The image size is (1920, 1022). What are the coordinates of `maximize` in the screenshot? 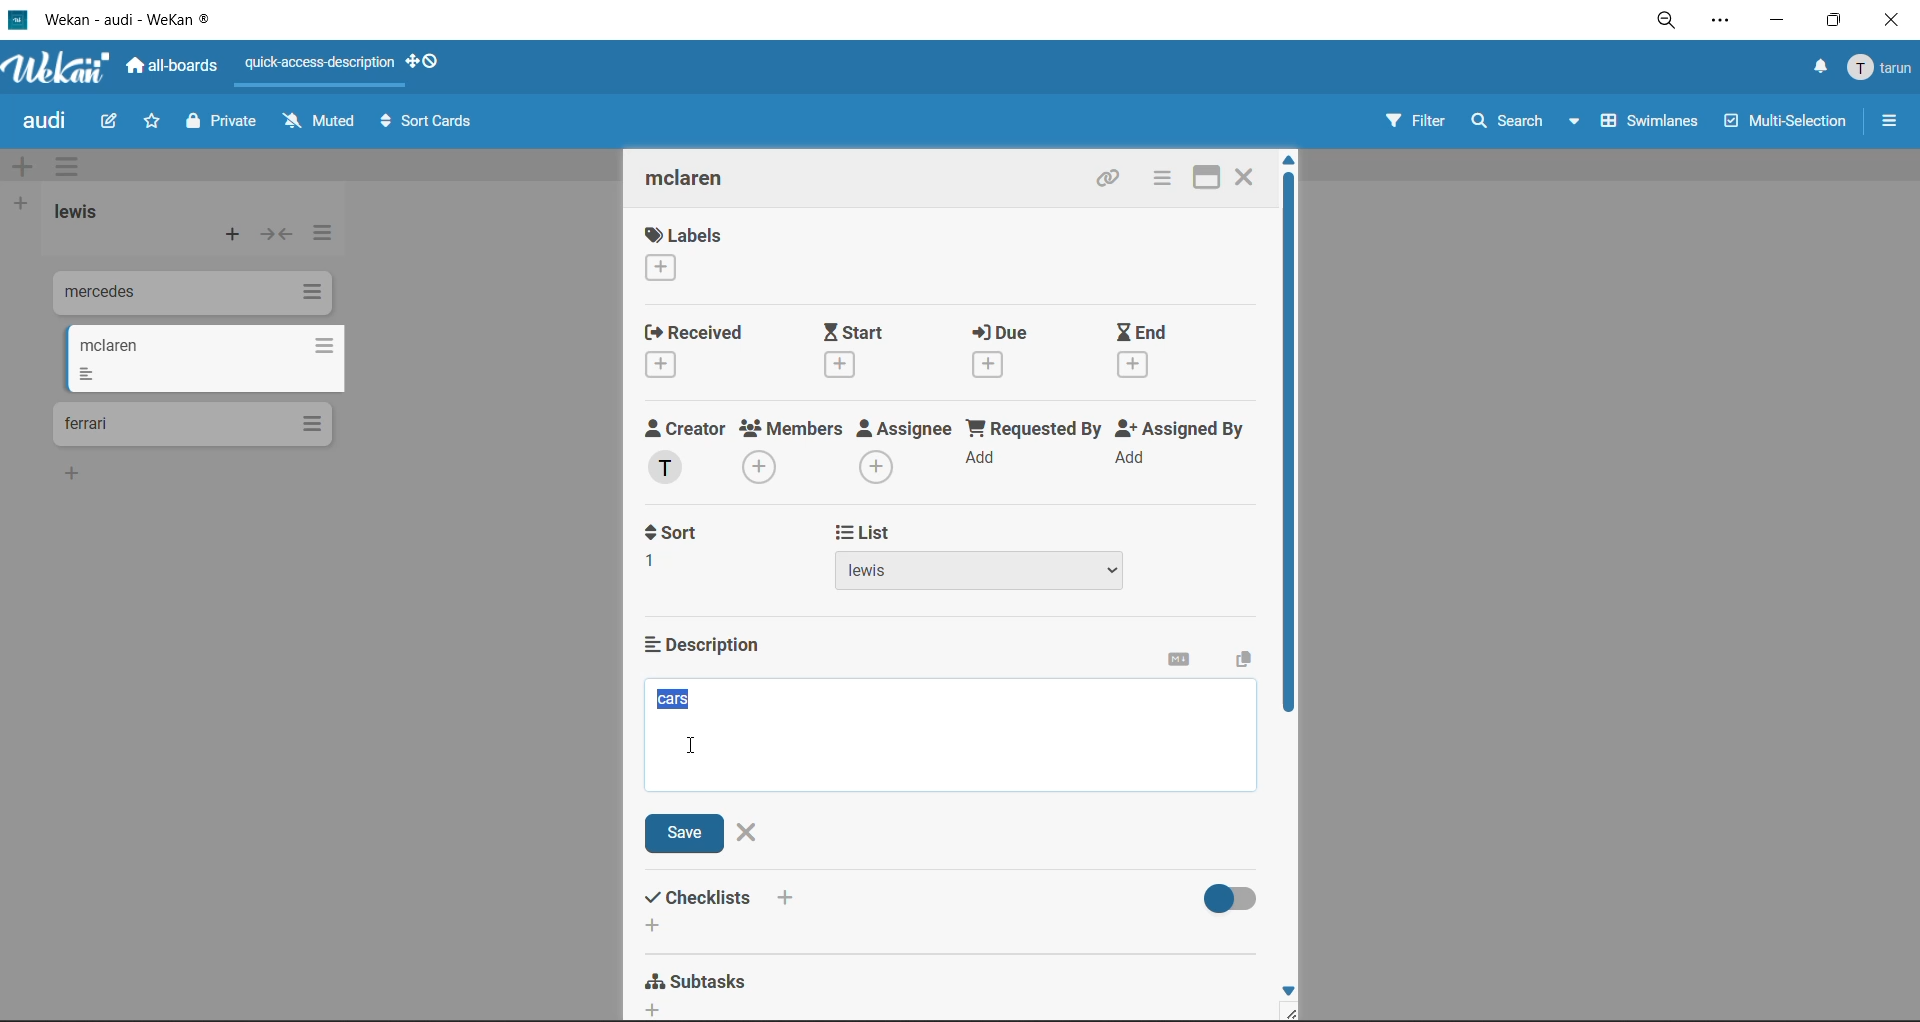 It's located at (1211, 175).